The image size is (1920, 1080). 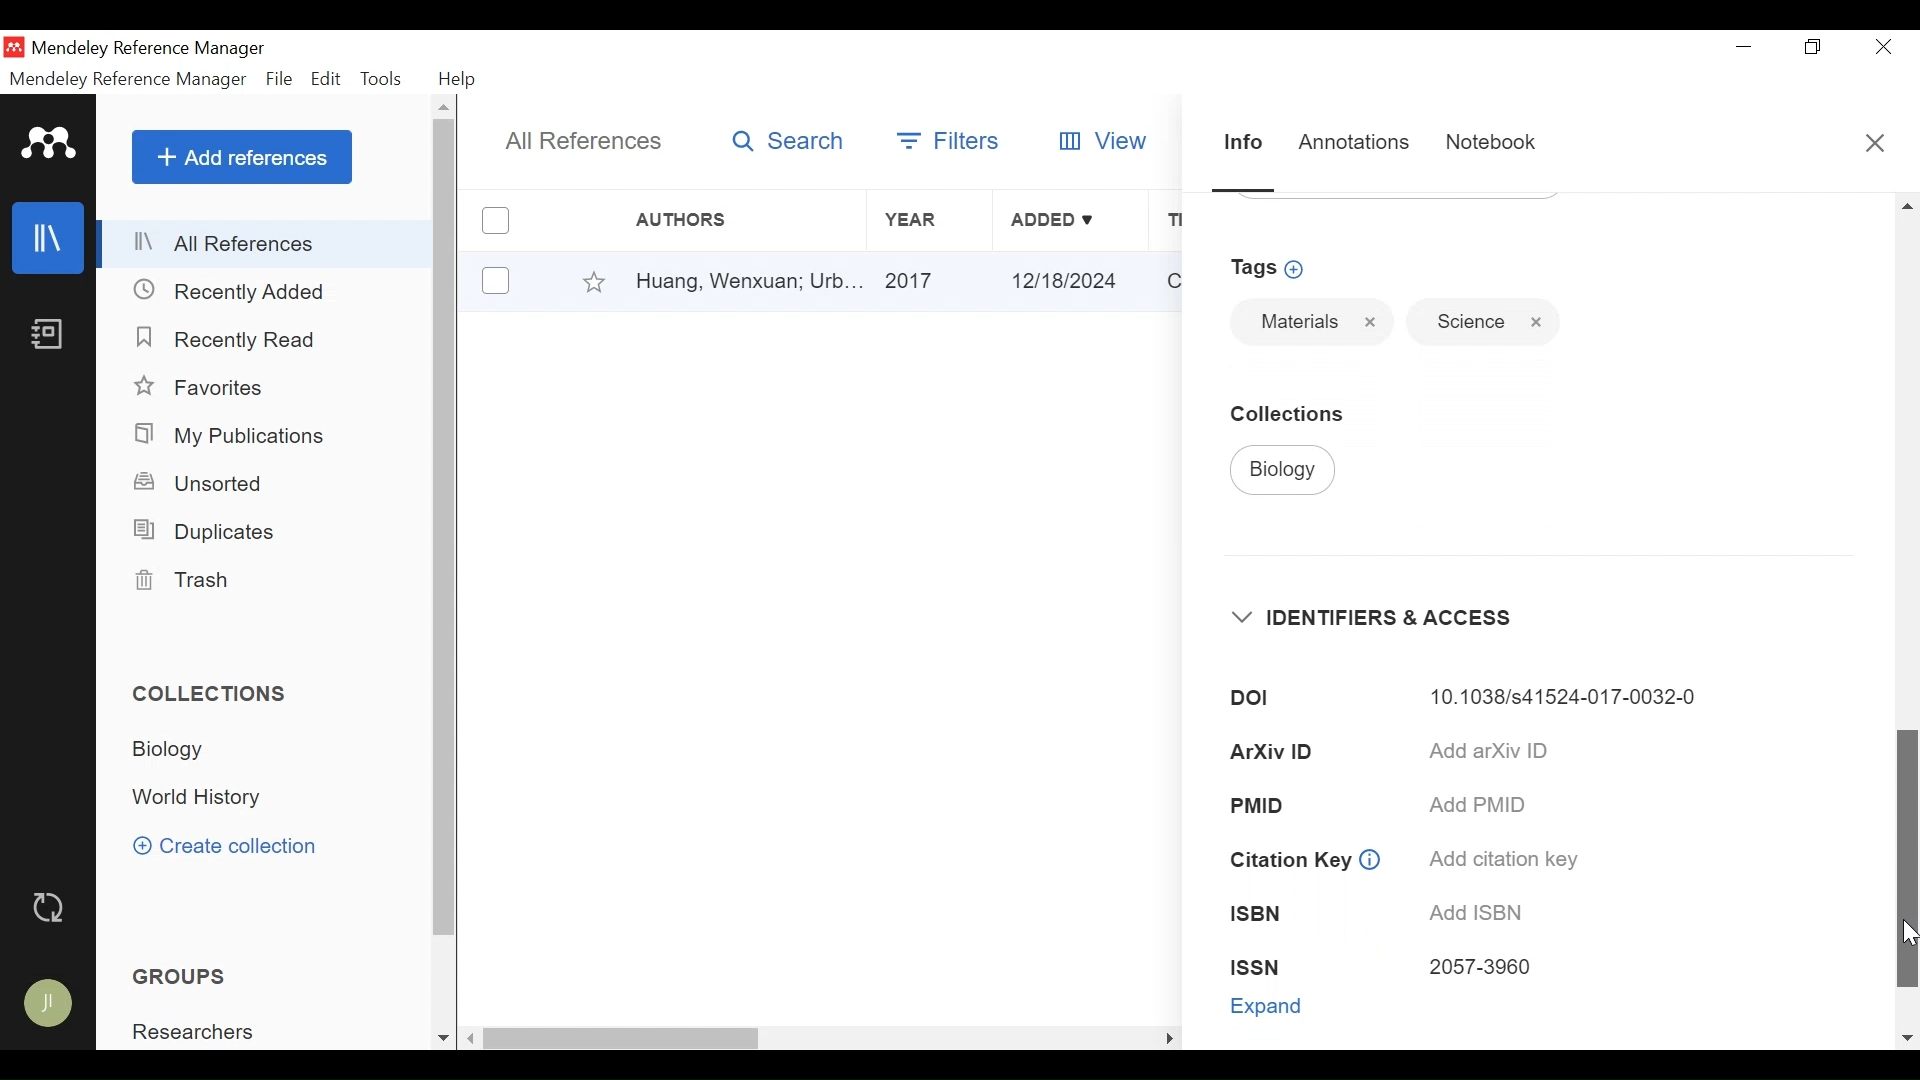 What do you see at coordinates (1463, 322) in the screenshot?
I see `Science` at bounding box center [1463, 322].